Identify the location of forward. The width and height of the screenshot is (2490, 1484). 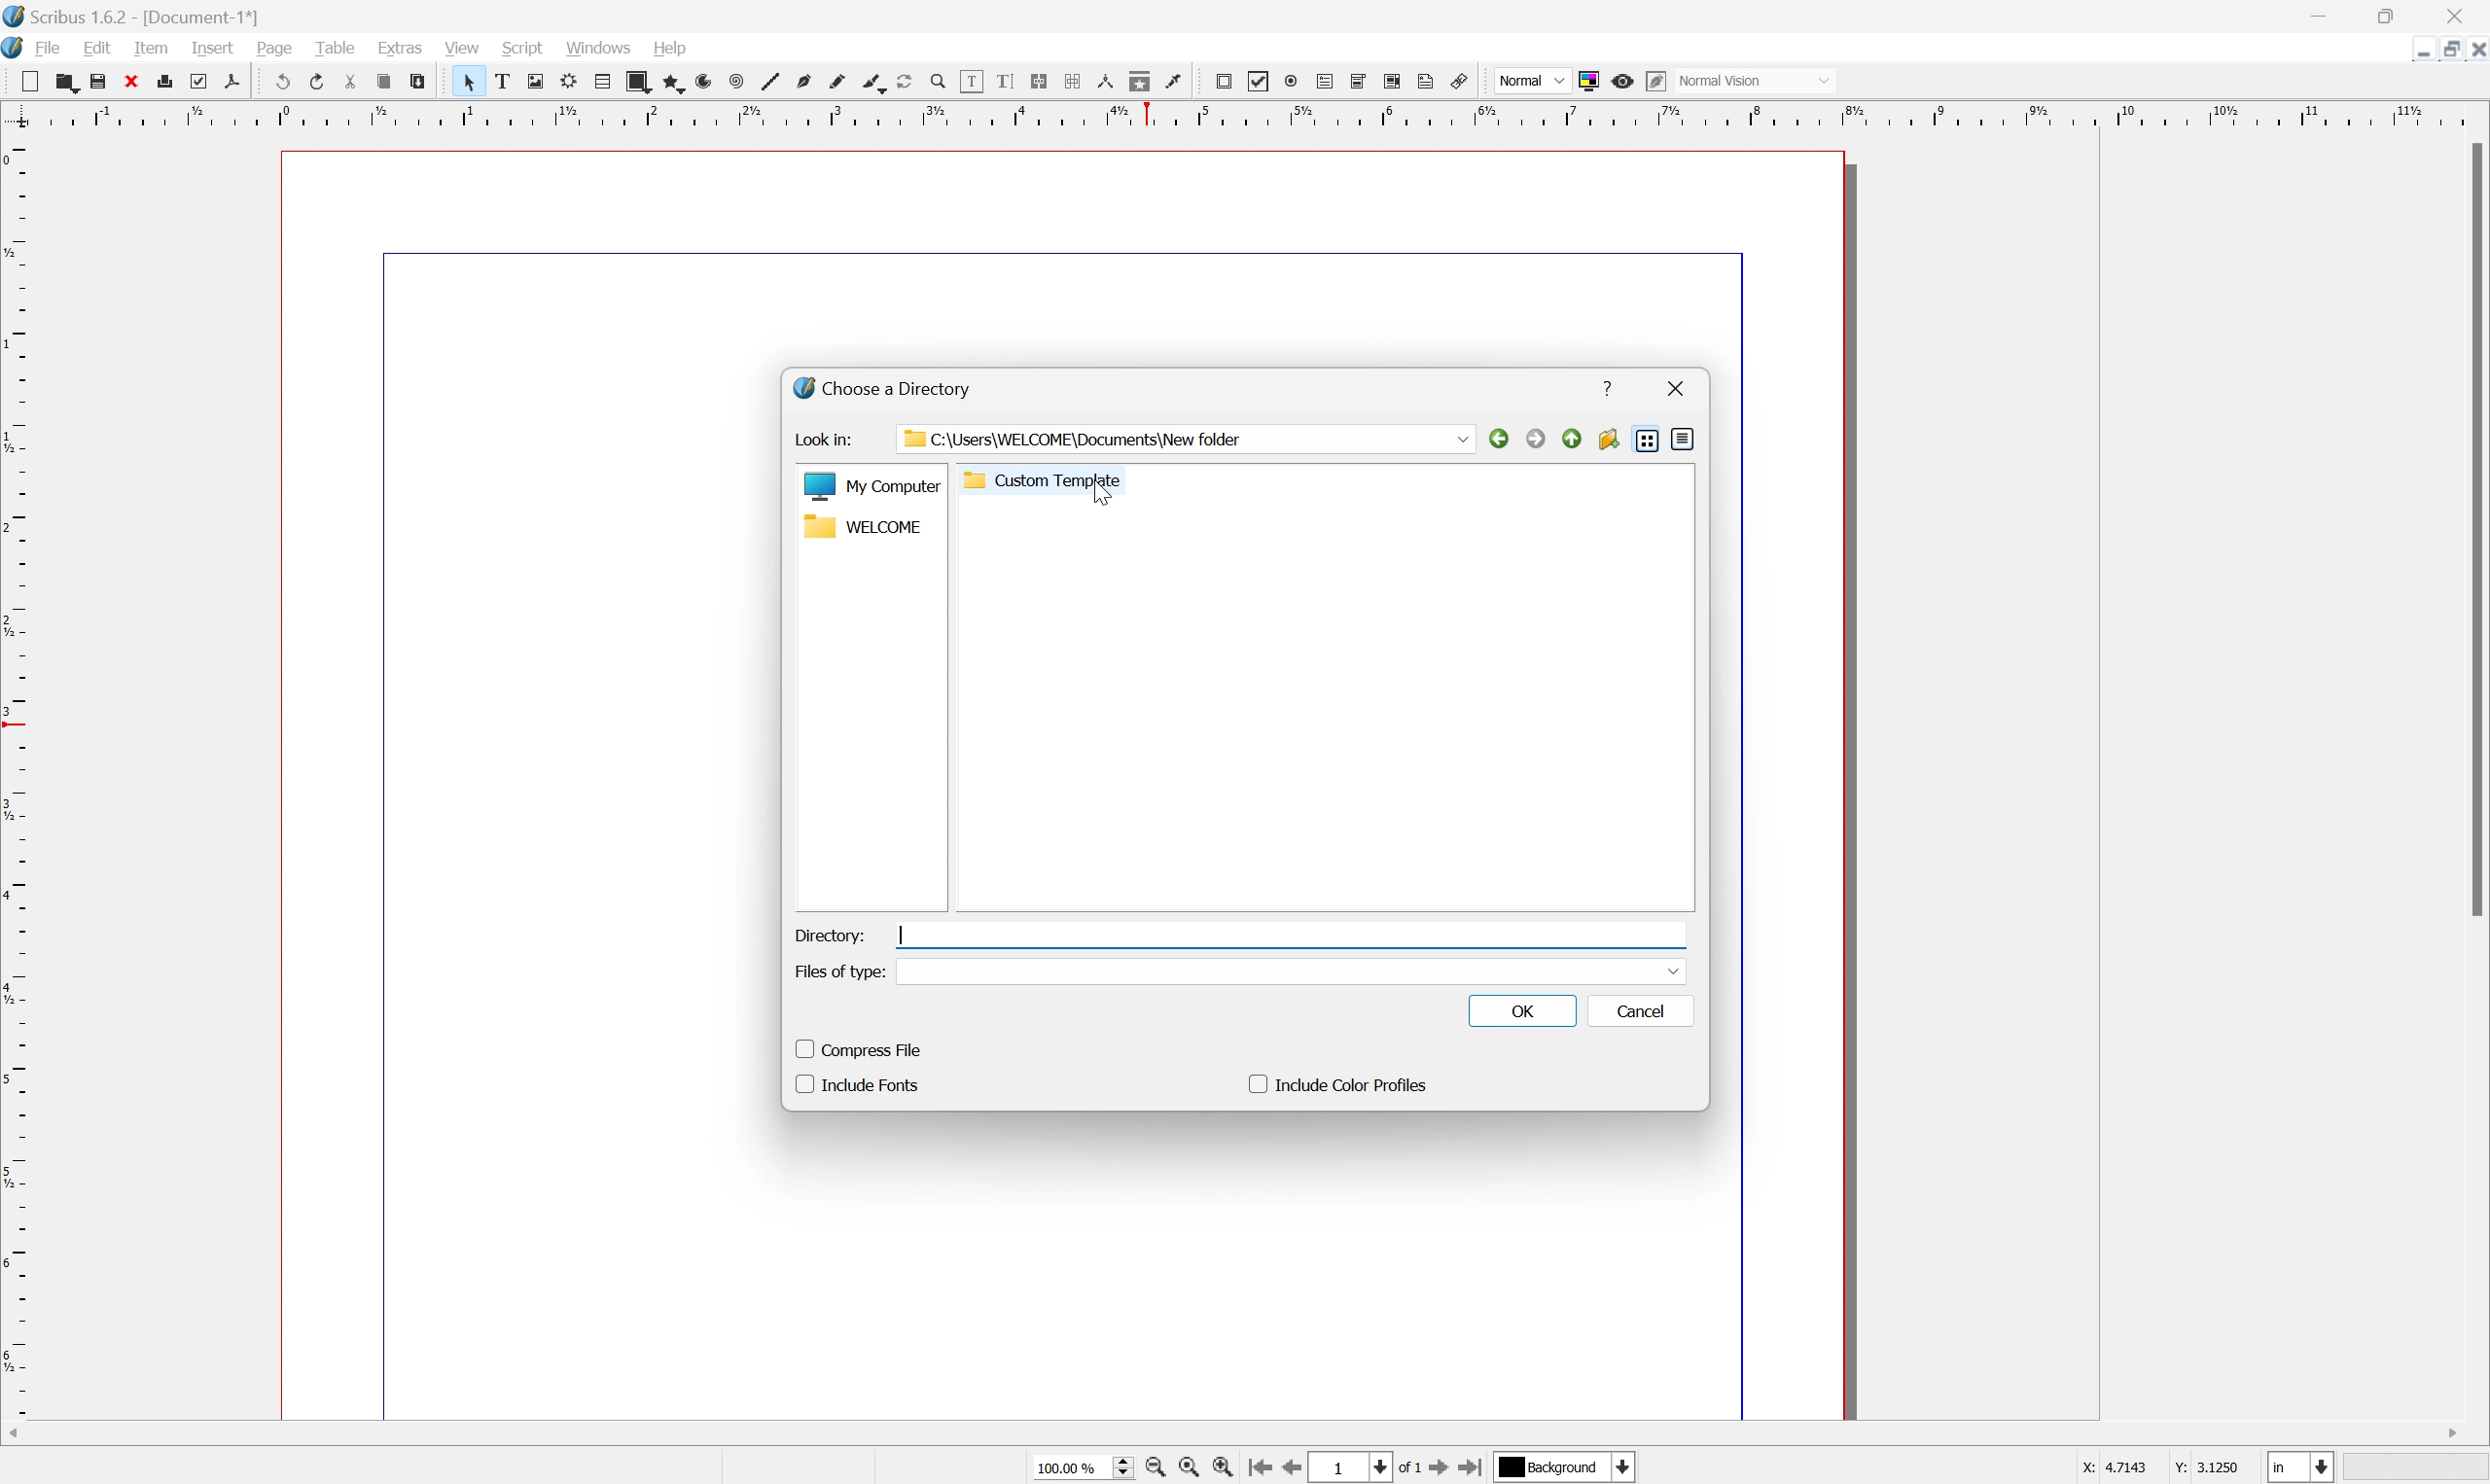
(1533, 441).